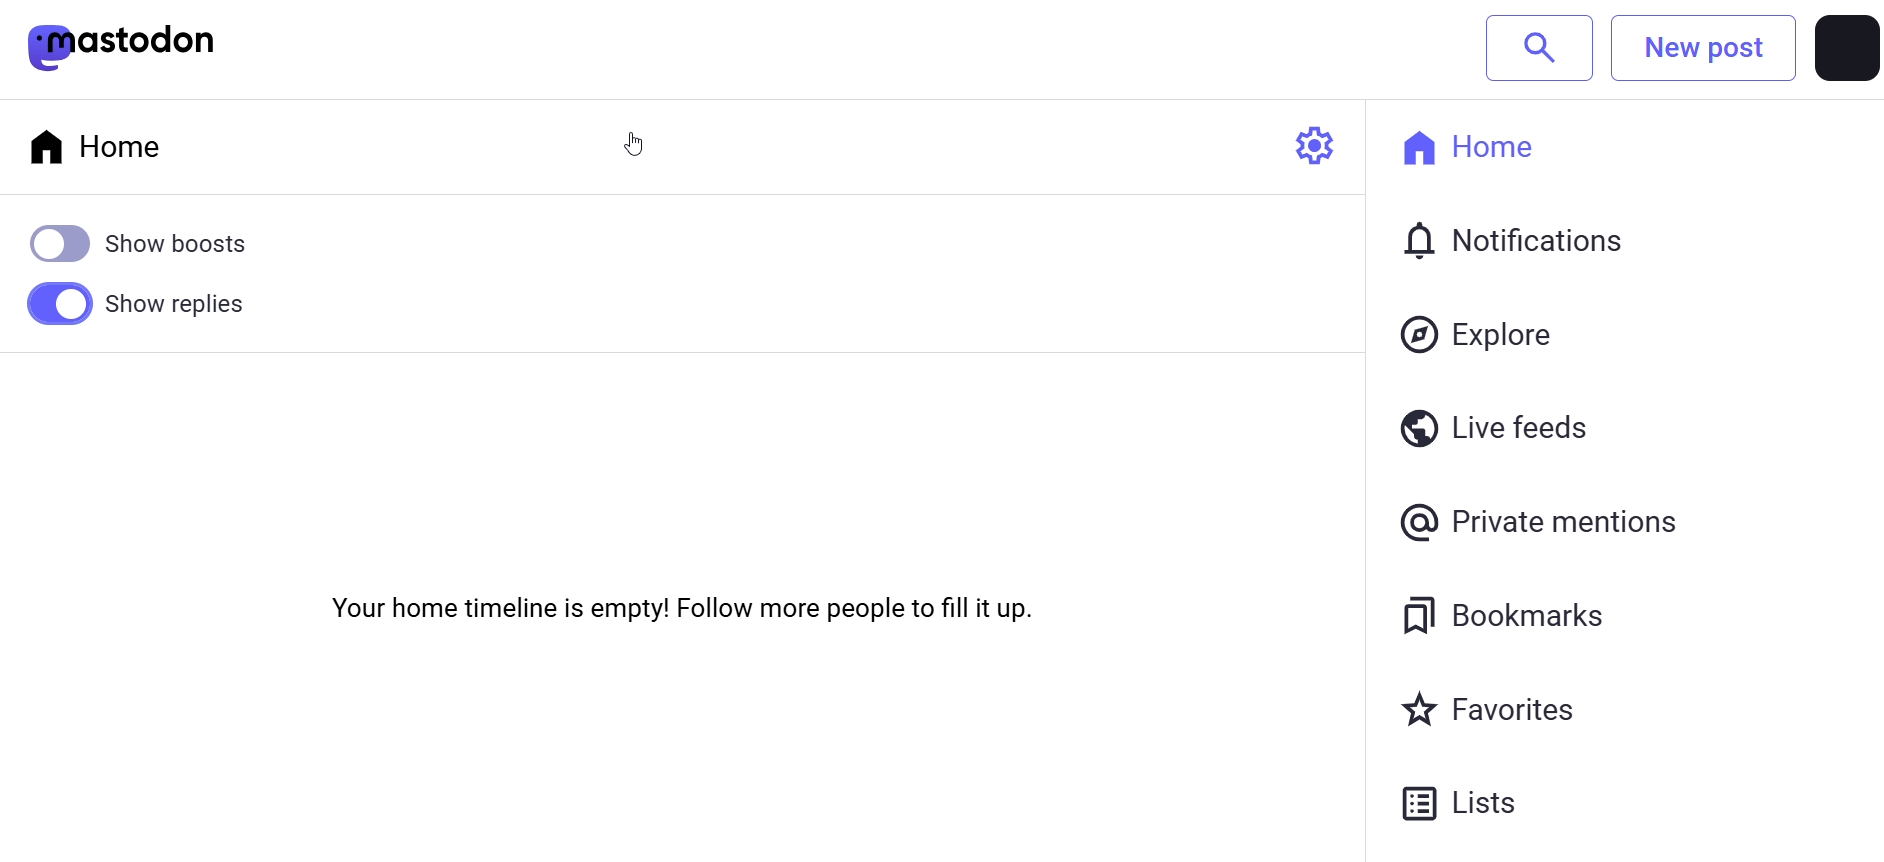 The height and width of the screenshot is (862, 1884). Describe the element at coordinates (1300, 145) in the screenshot. I see `setting` at that location.